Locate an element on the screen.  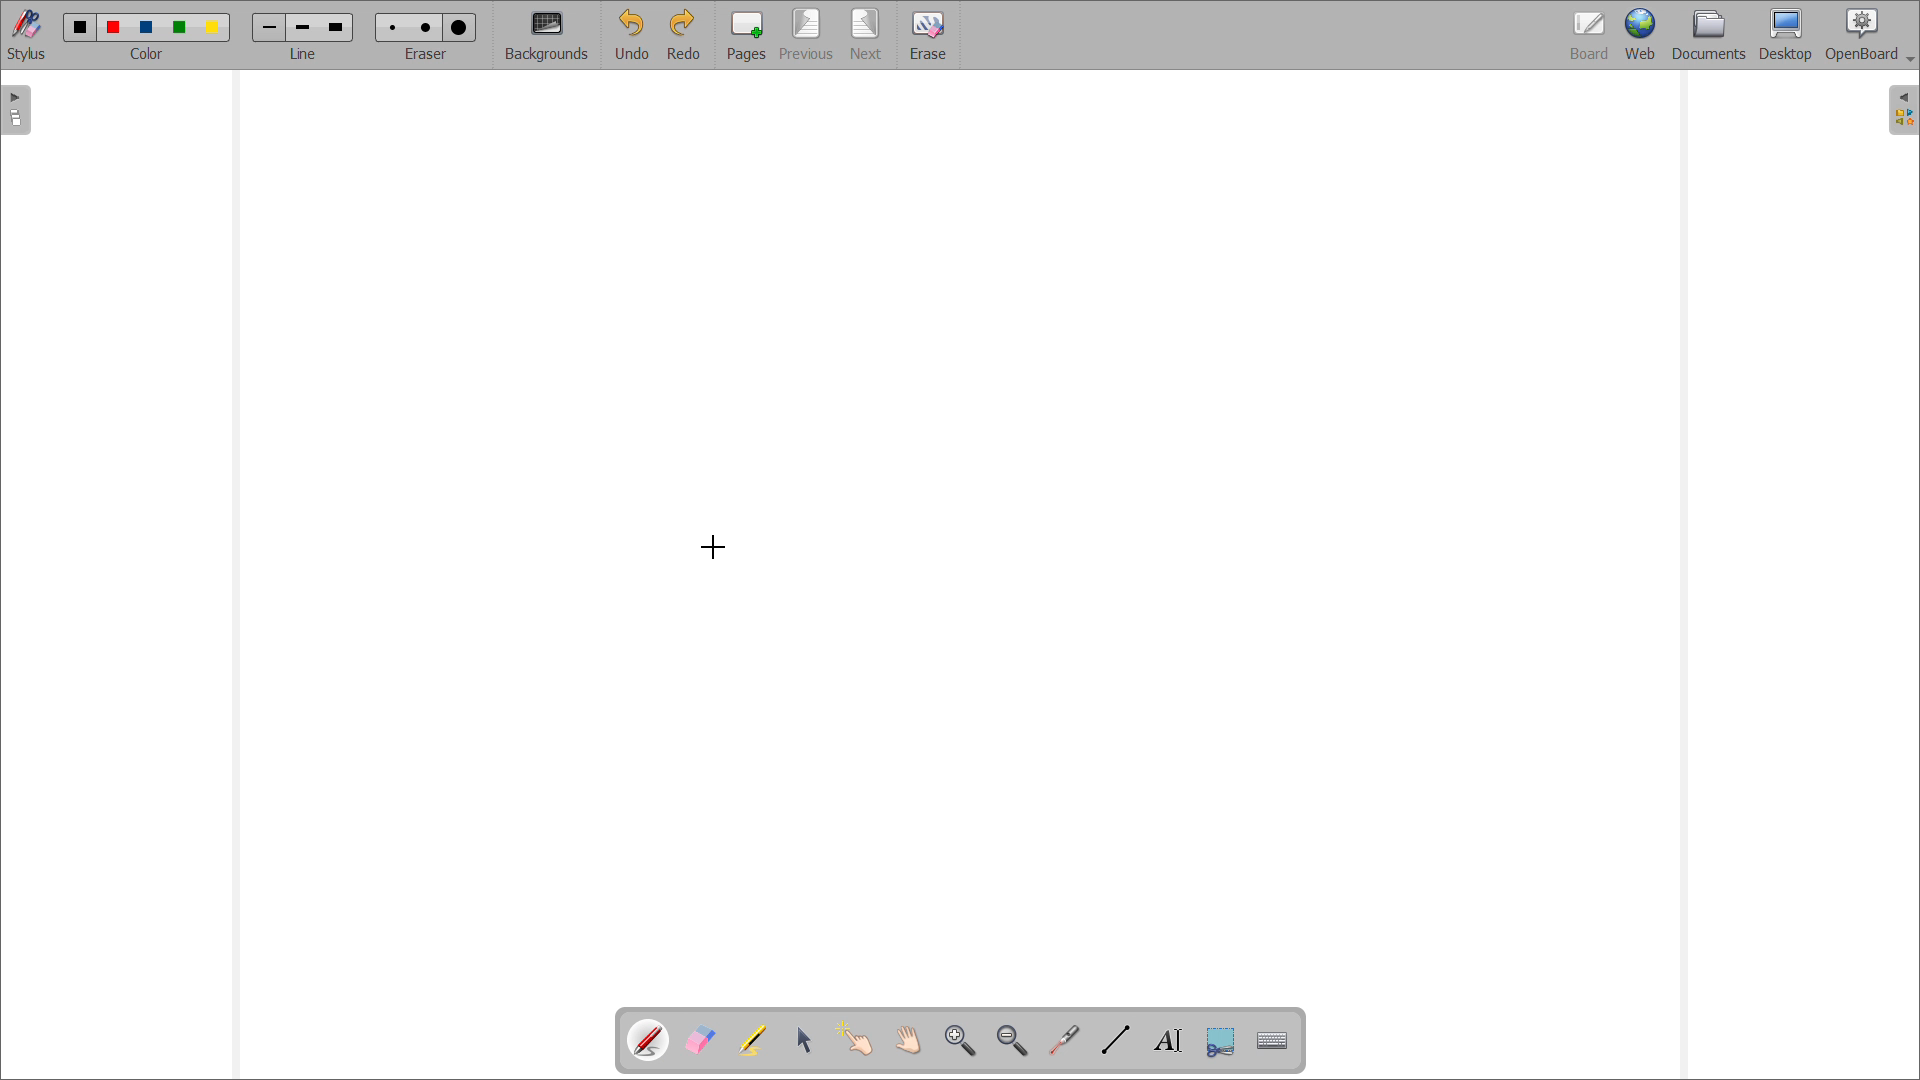
color is located at coordinates (81, 26).